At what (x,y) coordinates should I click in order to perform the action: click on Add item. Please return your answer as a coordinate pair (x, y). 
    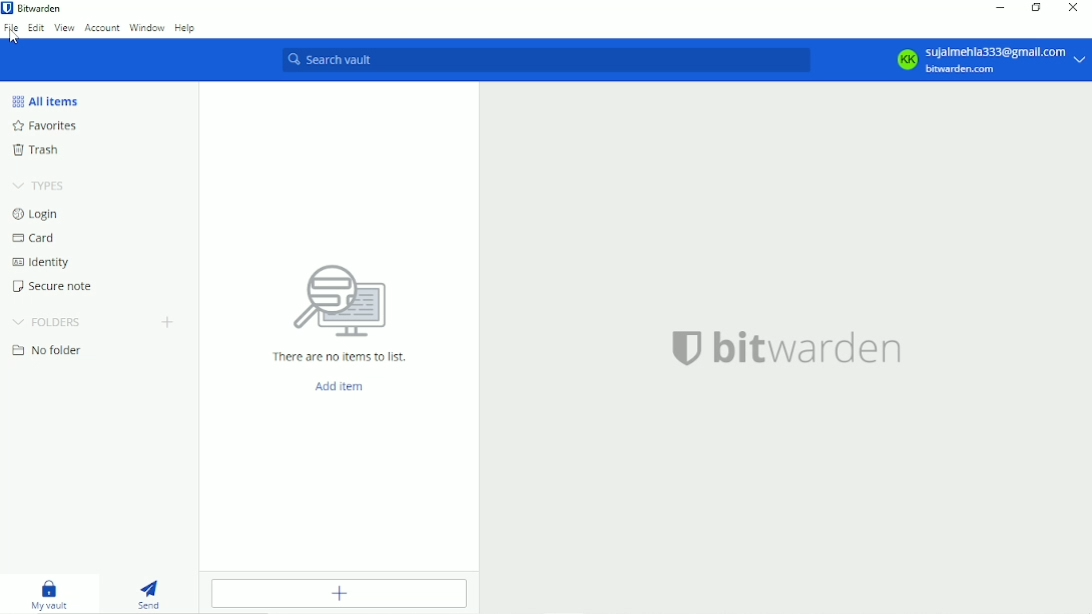
    Looking at the image, I should click on (337, 592).